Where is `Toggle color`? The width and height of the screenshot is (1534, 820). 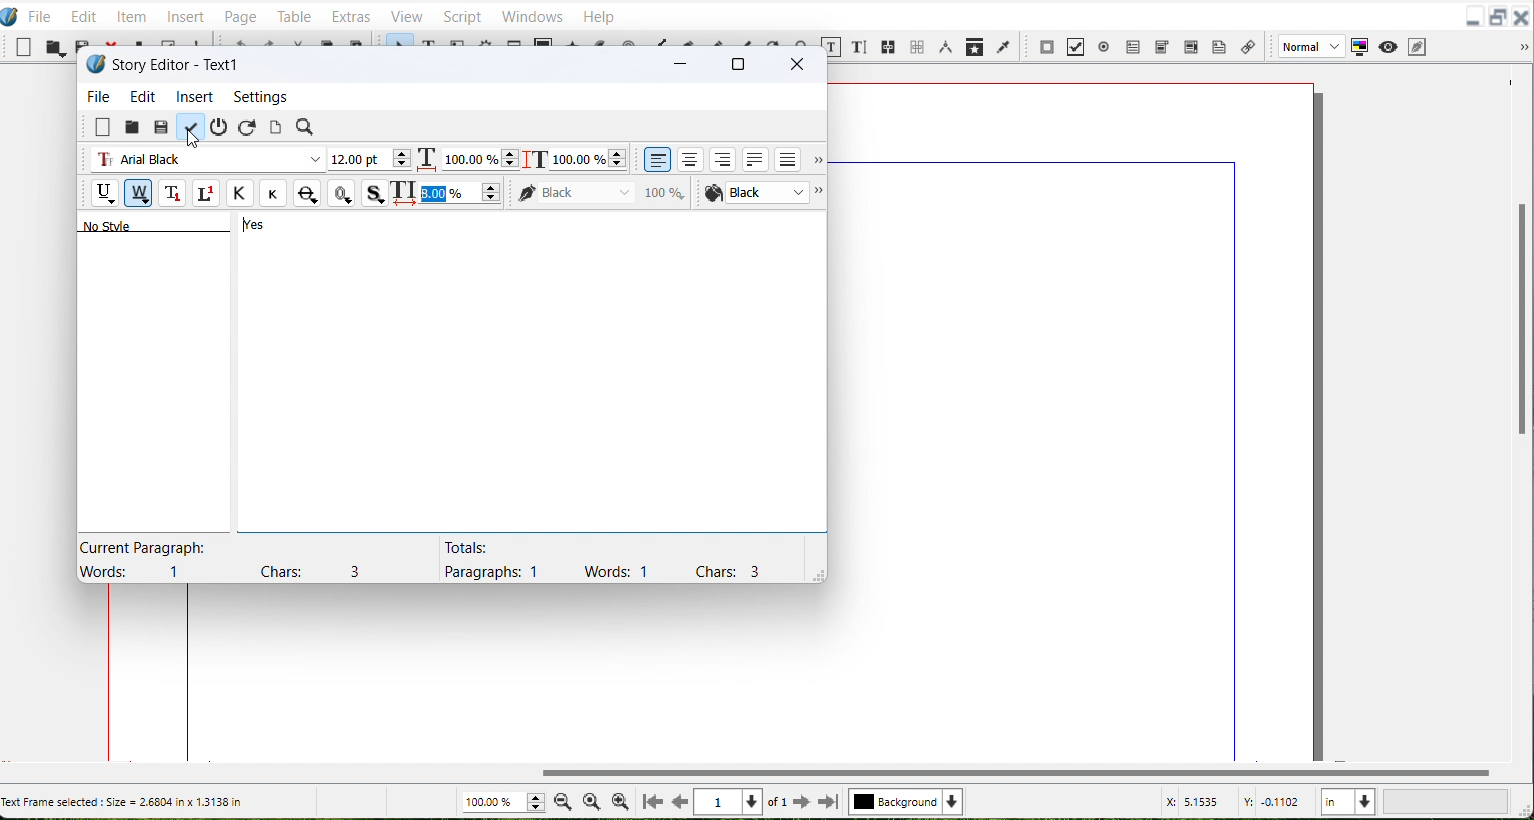 Toggle color is located at coordinates (1360, 46).